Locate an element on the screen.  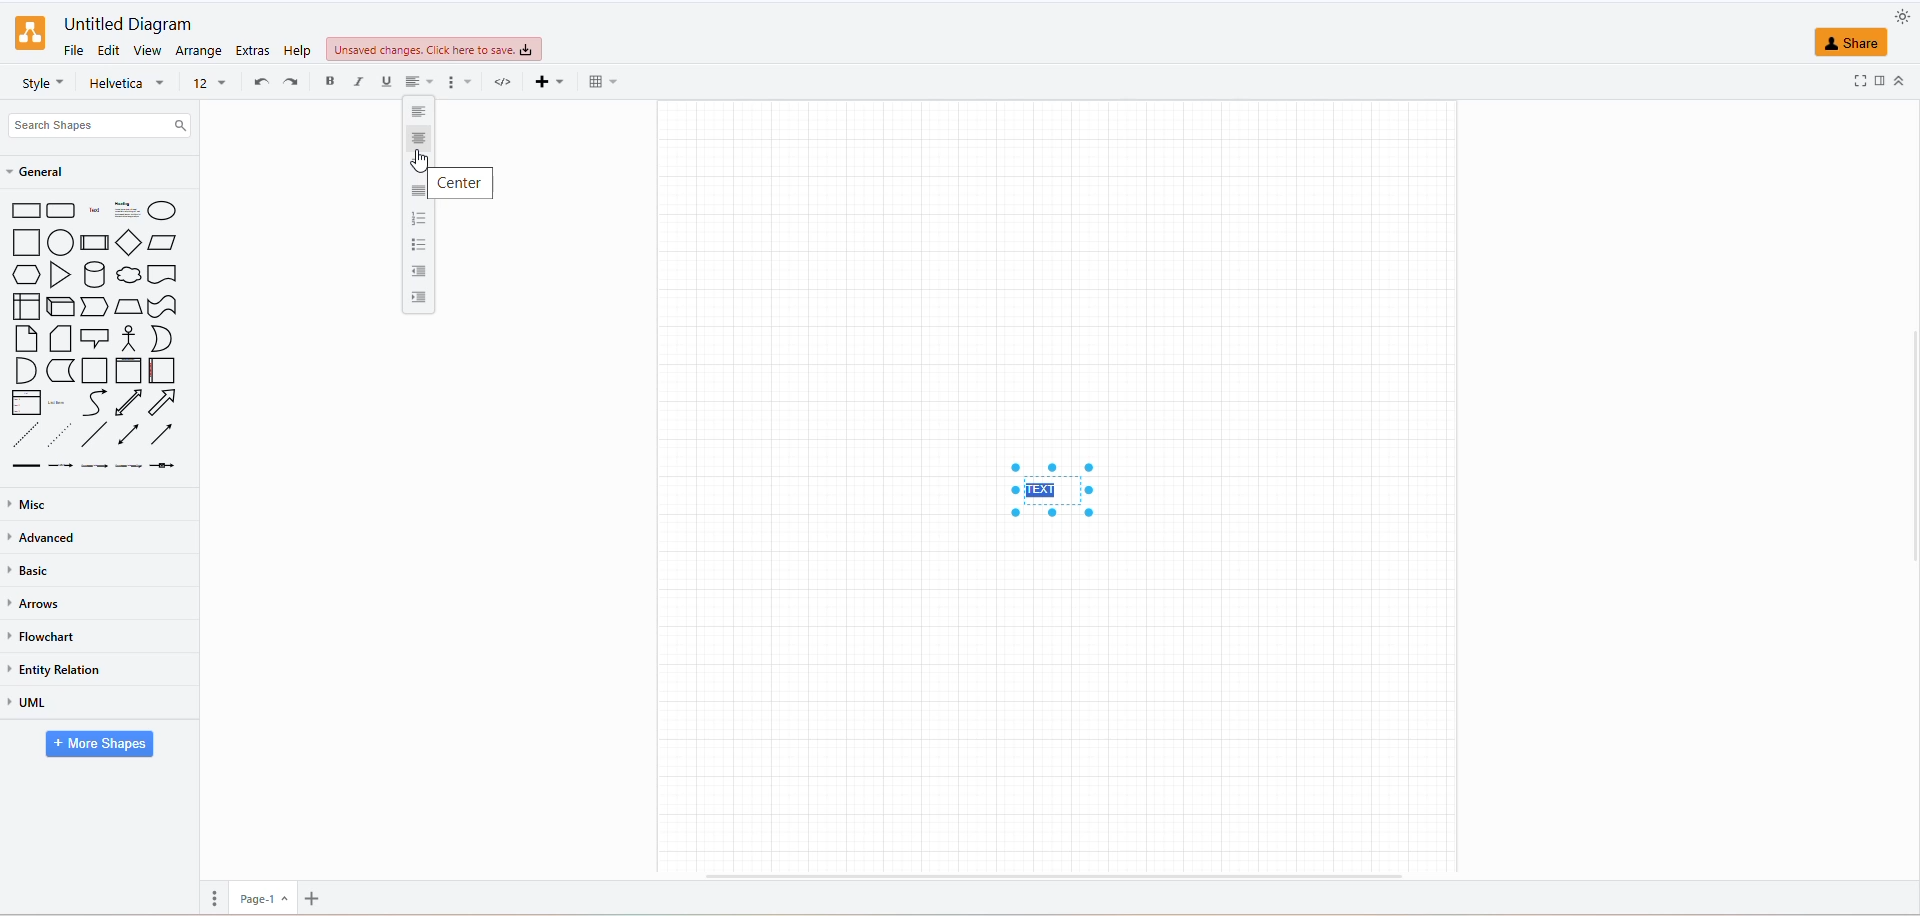
basic is located at coordinates (32, 574).